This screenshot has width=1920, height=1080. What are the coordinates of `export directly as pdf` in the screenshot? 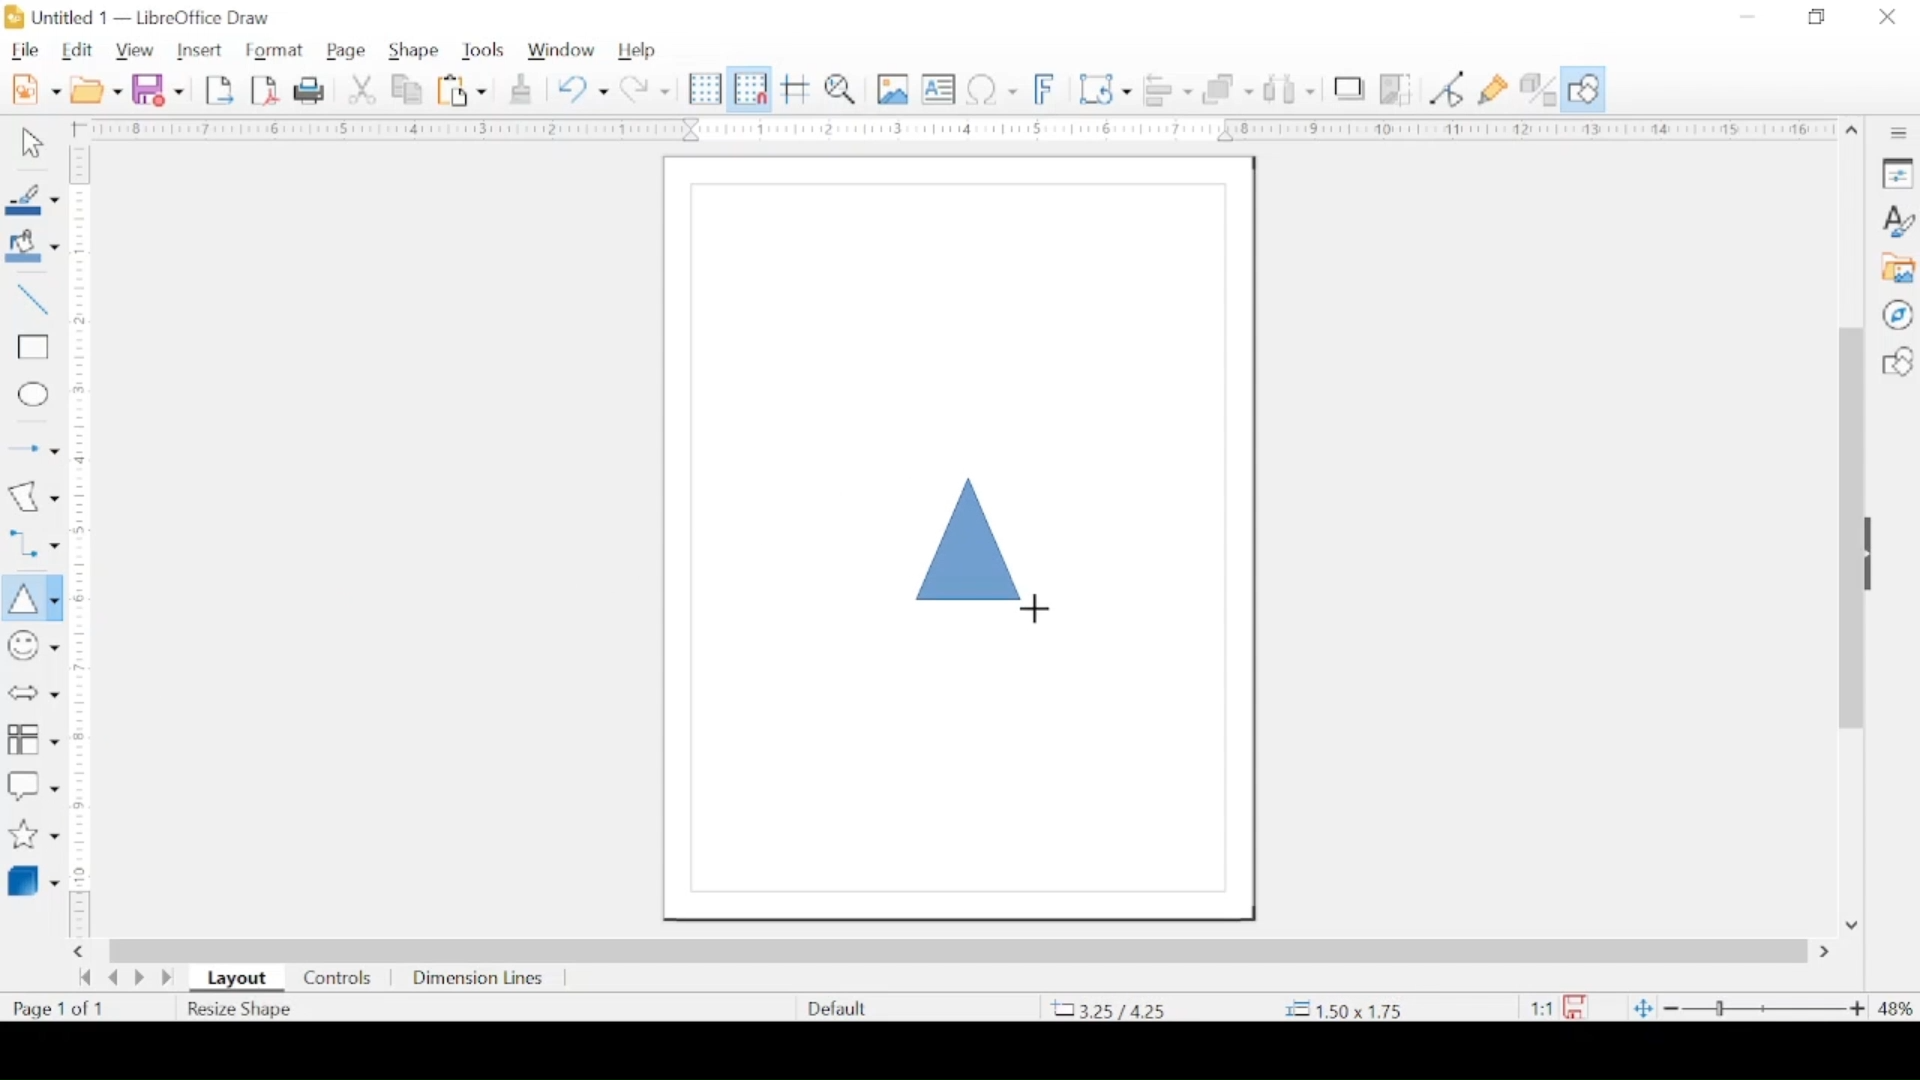 It's located at (266, 91).